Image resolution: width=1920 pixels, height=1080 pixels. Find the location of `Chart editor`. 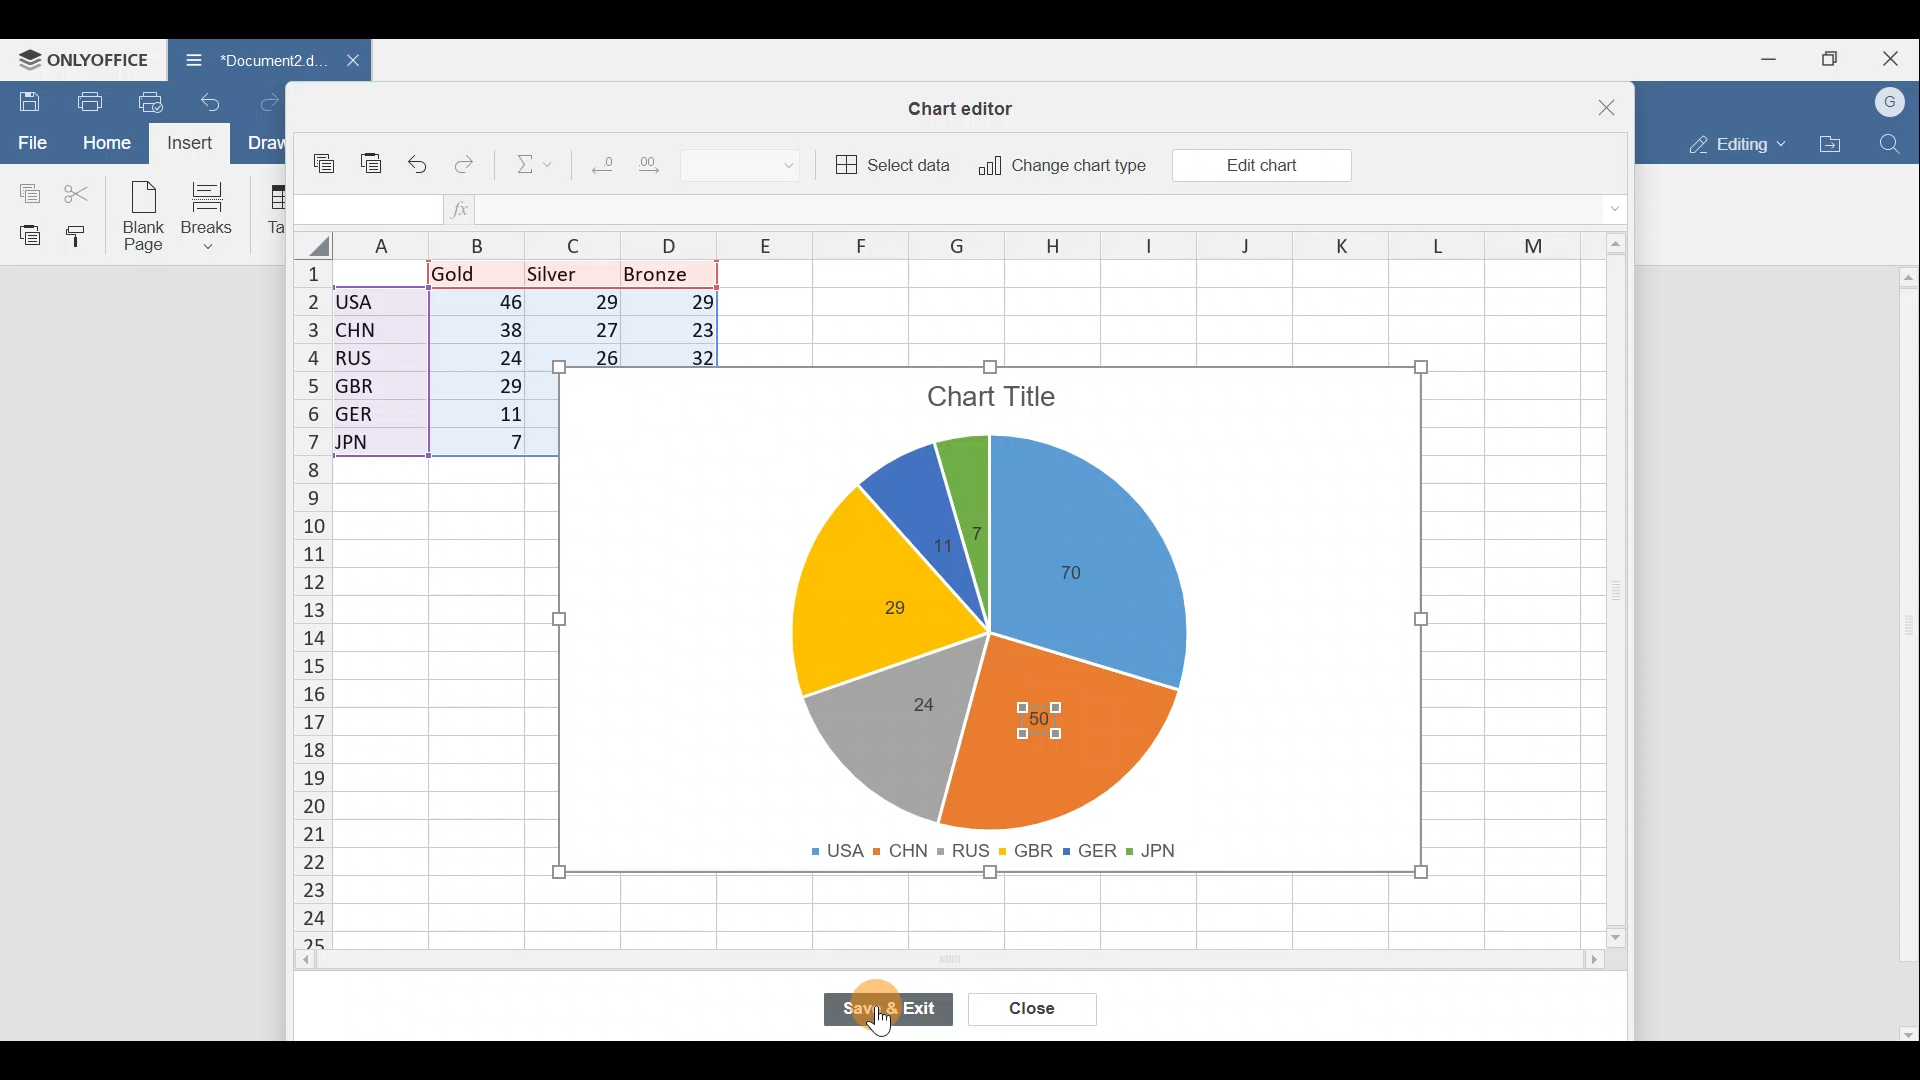

Chart editor is located at coordinates (965, 108).